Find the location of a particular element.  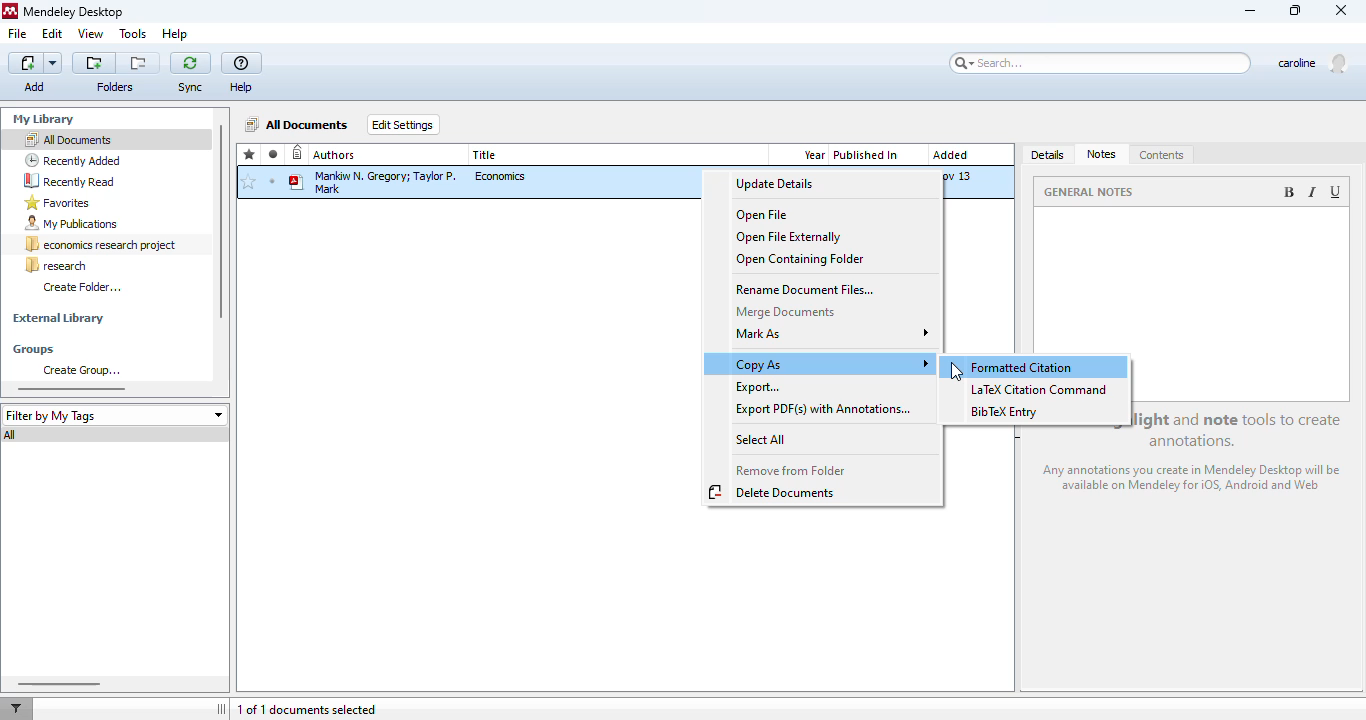

groups is located at coordinates (34, 350).